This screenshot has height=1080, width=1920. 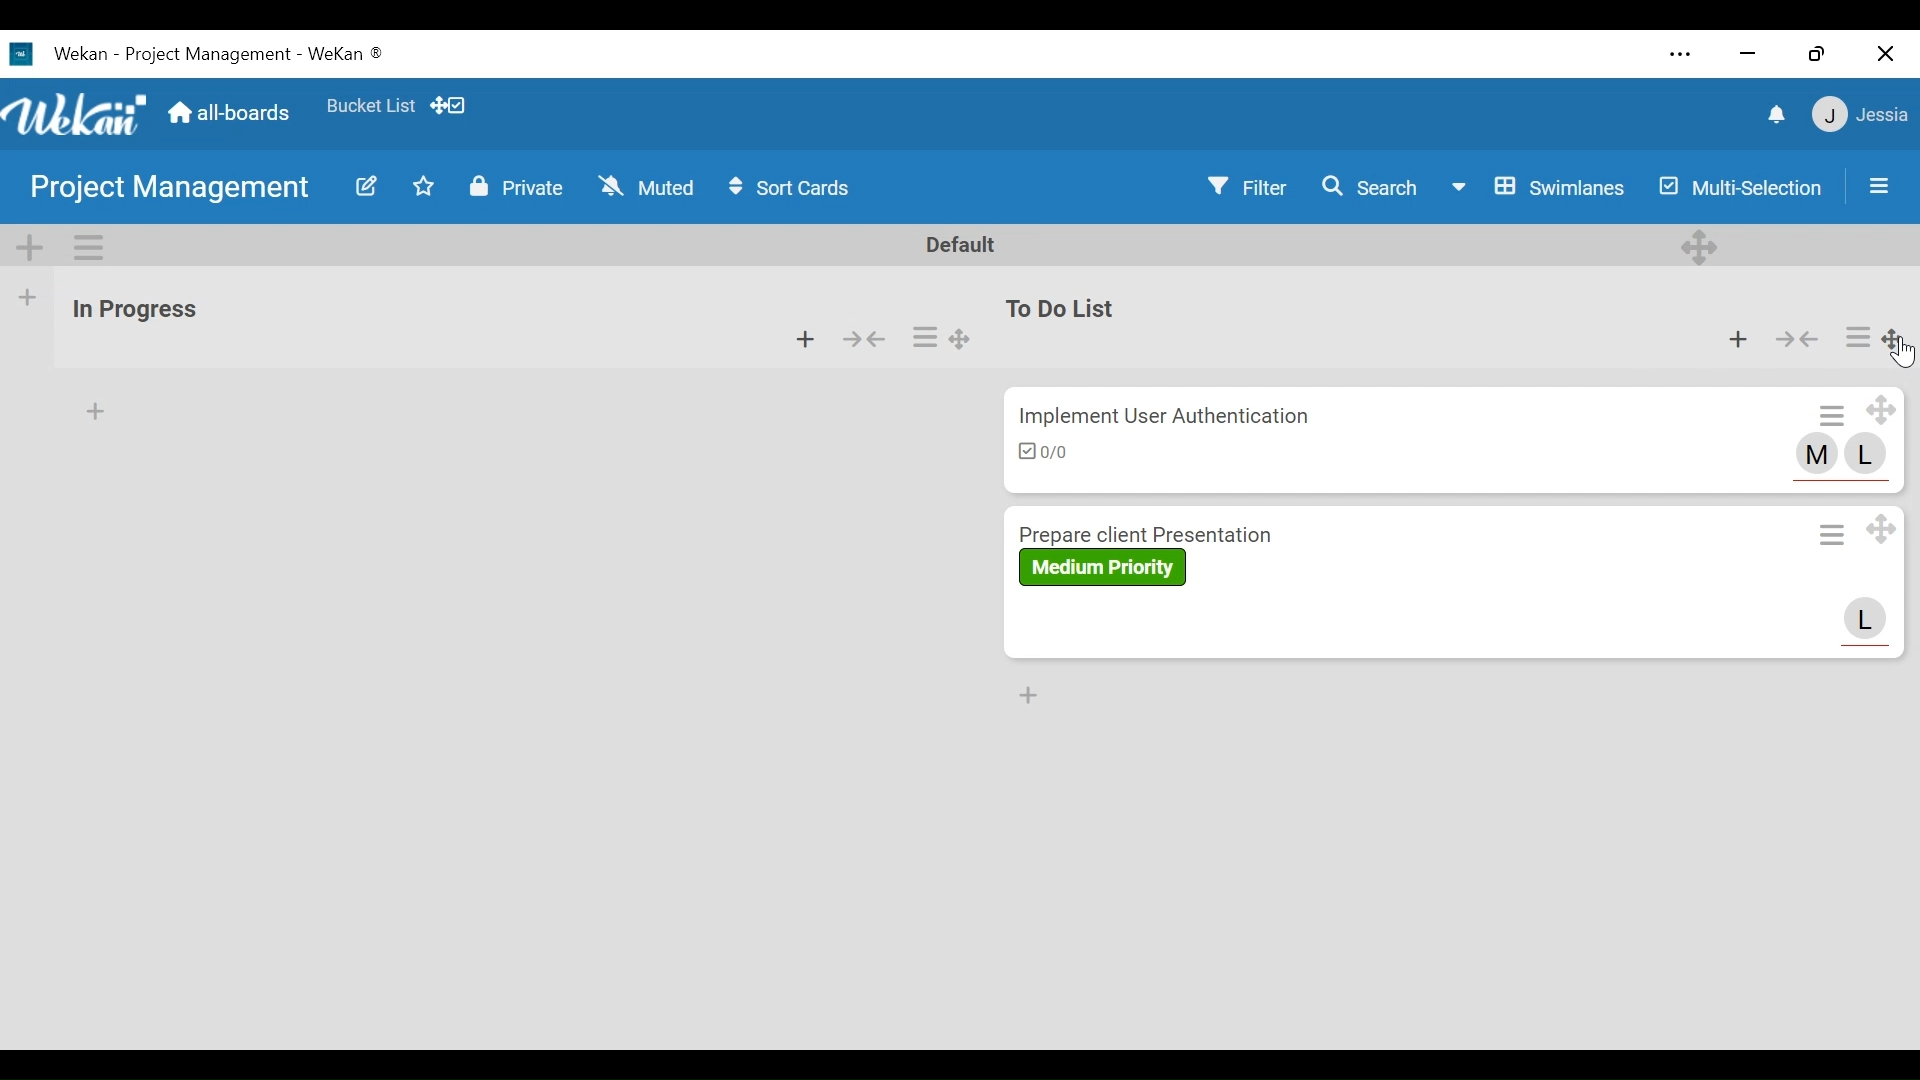 What do you see at coordinates (924, 336) in the screenshot?
I see `List Actions` at bounding box center [924, 336].